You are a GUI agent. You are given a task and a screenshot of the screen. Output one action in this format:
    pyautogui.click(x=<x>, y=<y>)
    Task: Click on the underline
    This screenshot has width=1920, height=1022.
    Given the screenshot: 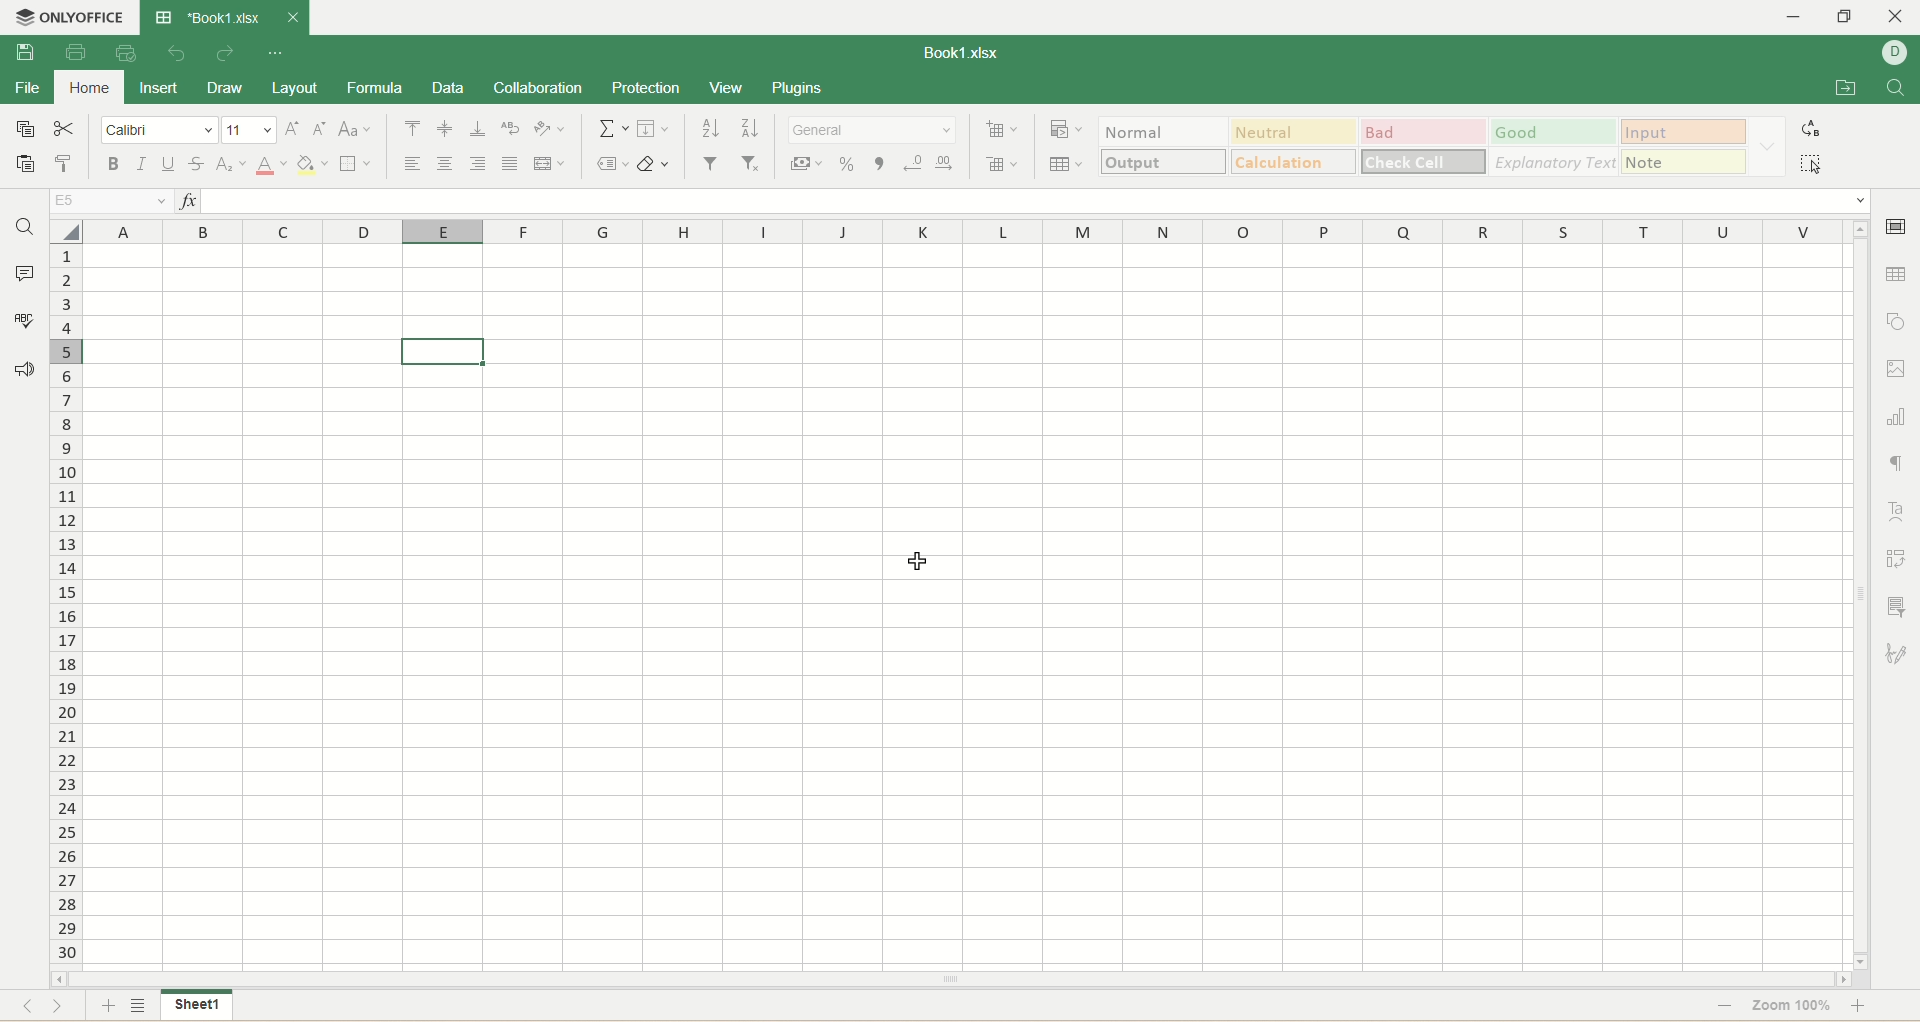 What is the action you would take?
    pyautogui.click(x=168, y=164)
    